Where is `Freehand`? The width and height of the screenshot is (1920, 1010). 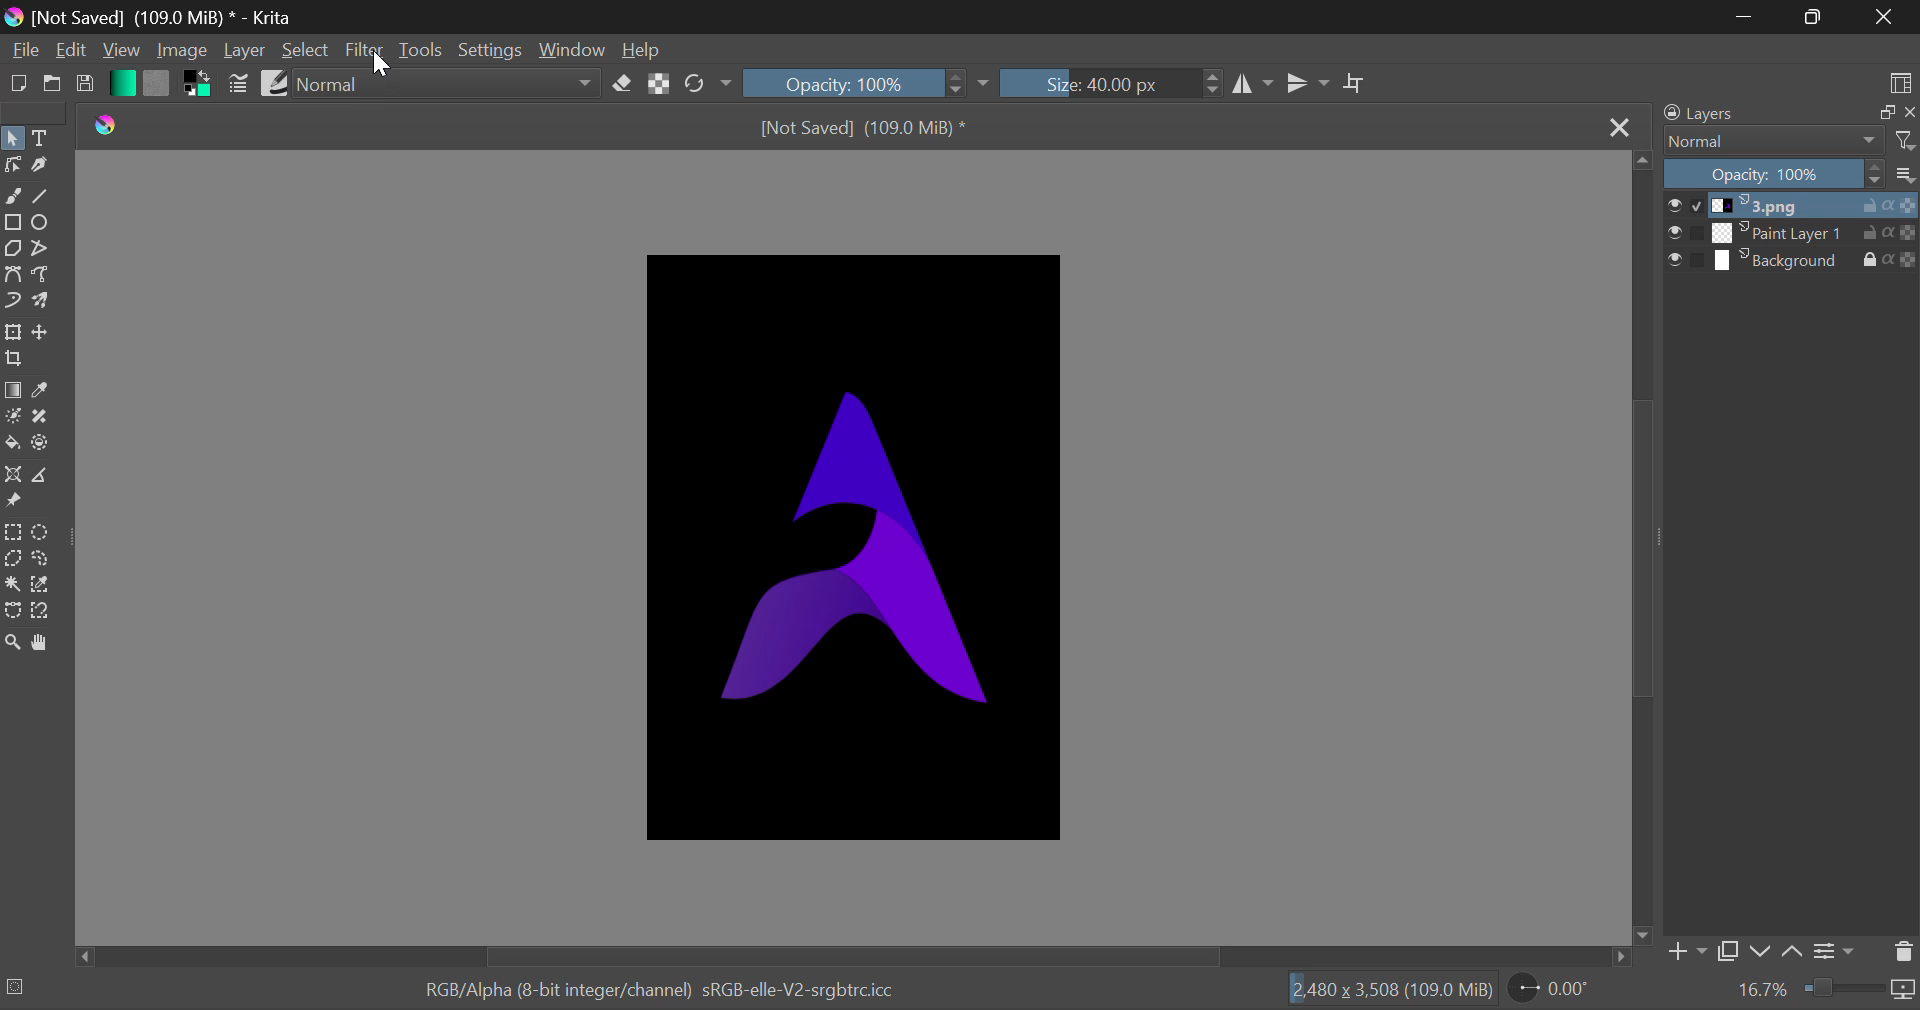
Freehand is located at coordinates (13, 196).